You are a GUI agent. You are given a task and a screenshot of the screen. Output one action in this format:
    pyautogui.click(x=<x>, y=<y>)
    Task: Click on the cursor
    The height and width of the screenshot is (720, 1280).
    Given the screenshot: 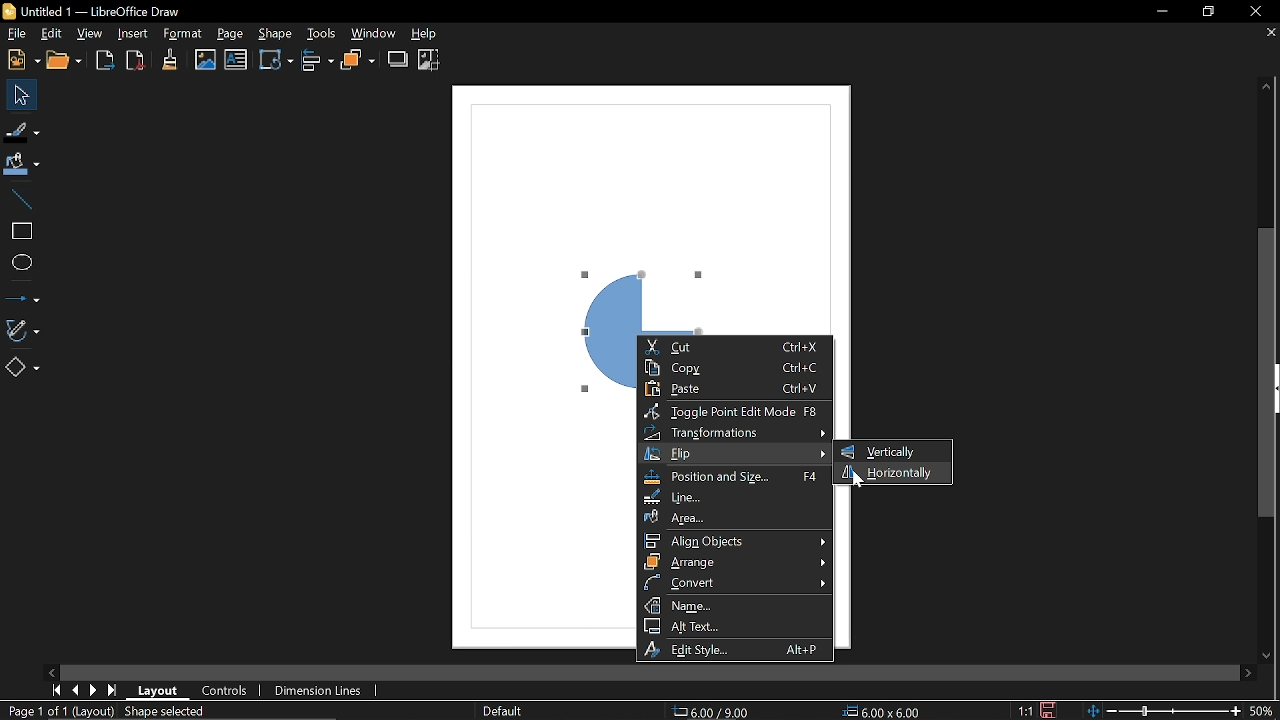 What is the action you would take?
    pyautogui.click(x=857, y=484)
    